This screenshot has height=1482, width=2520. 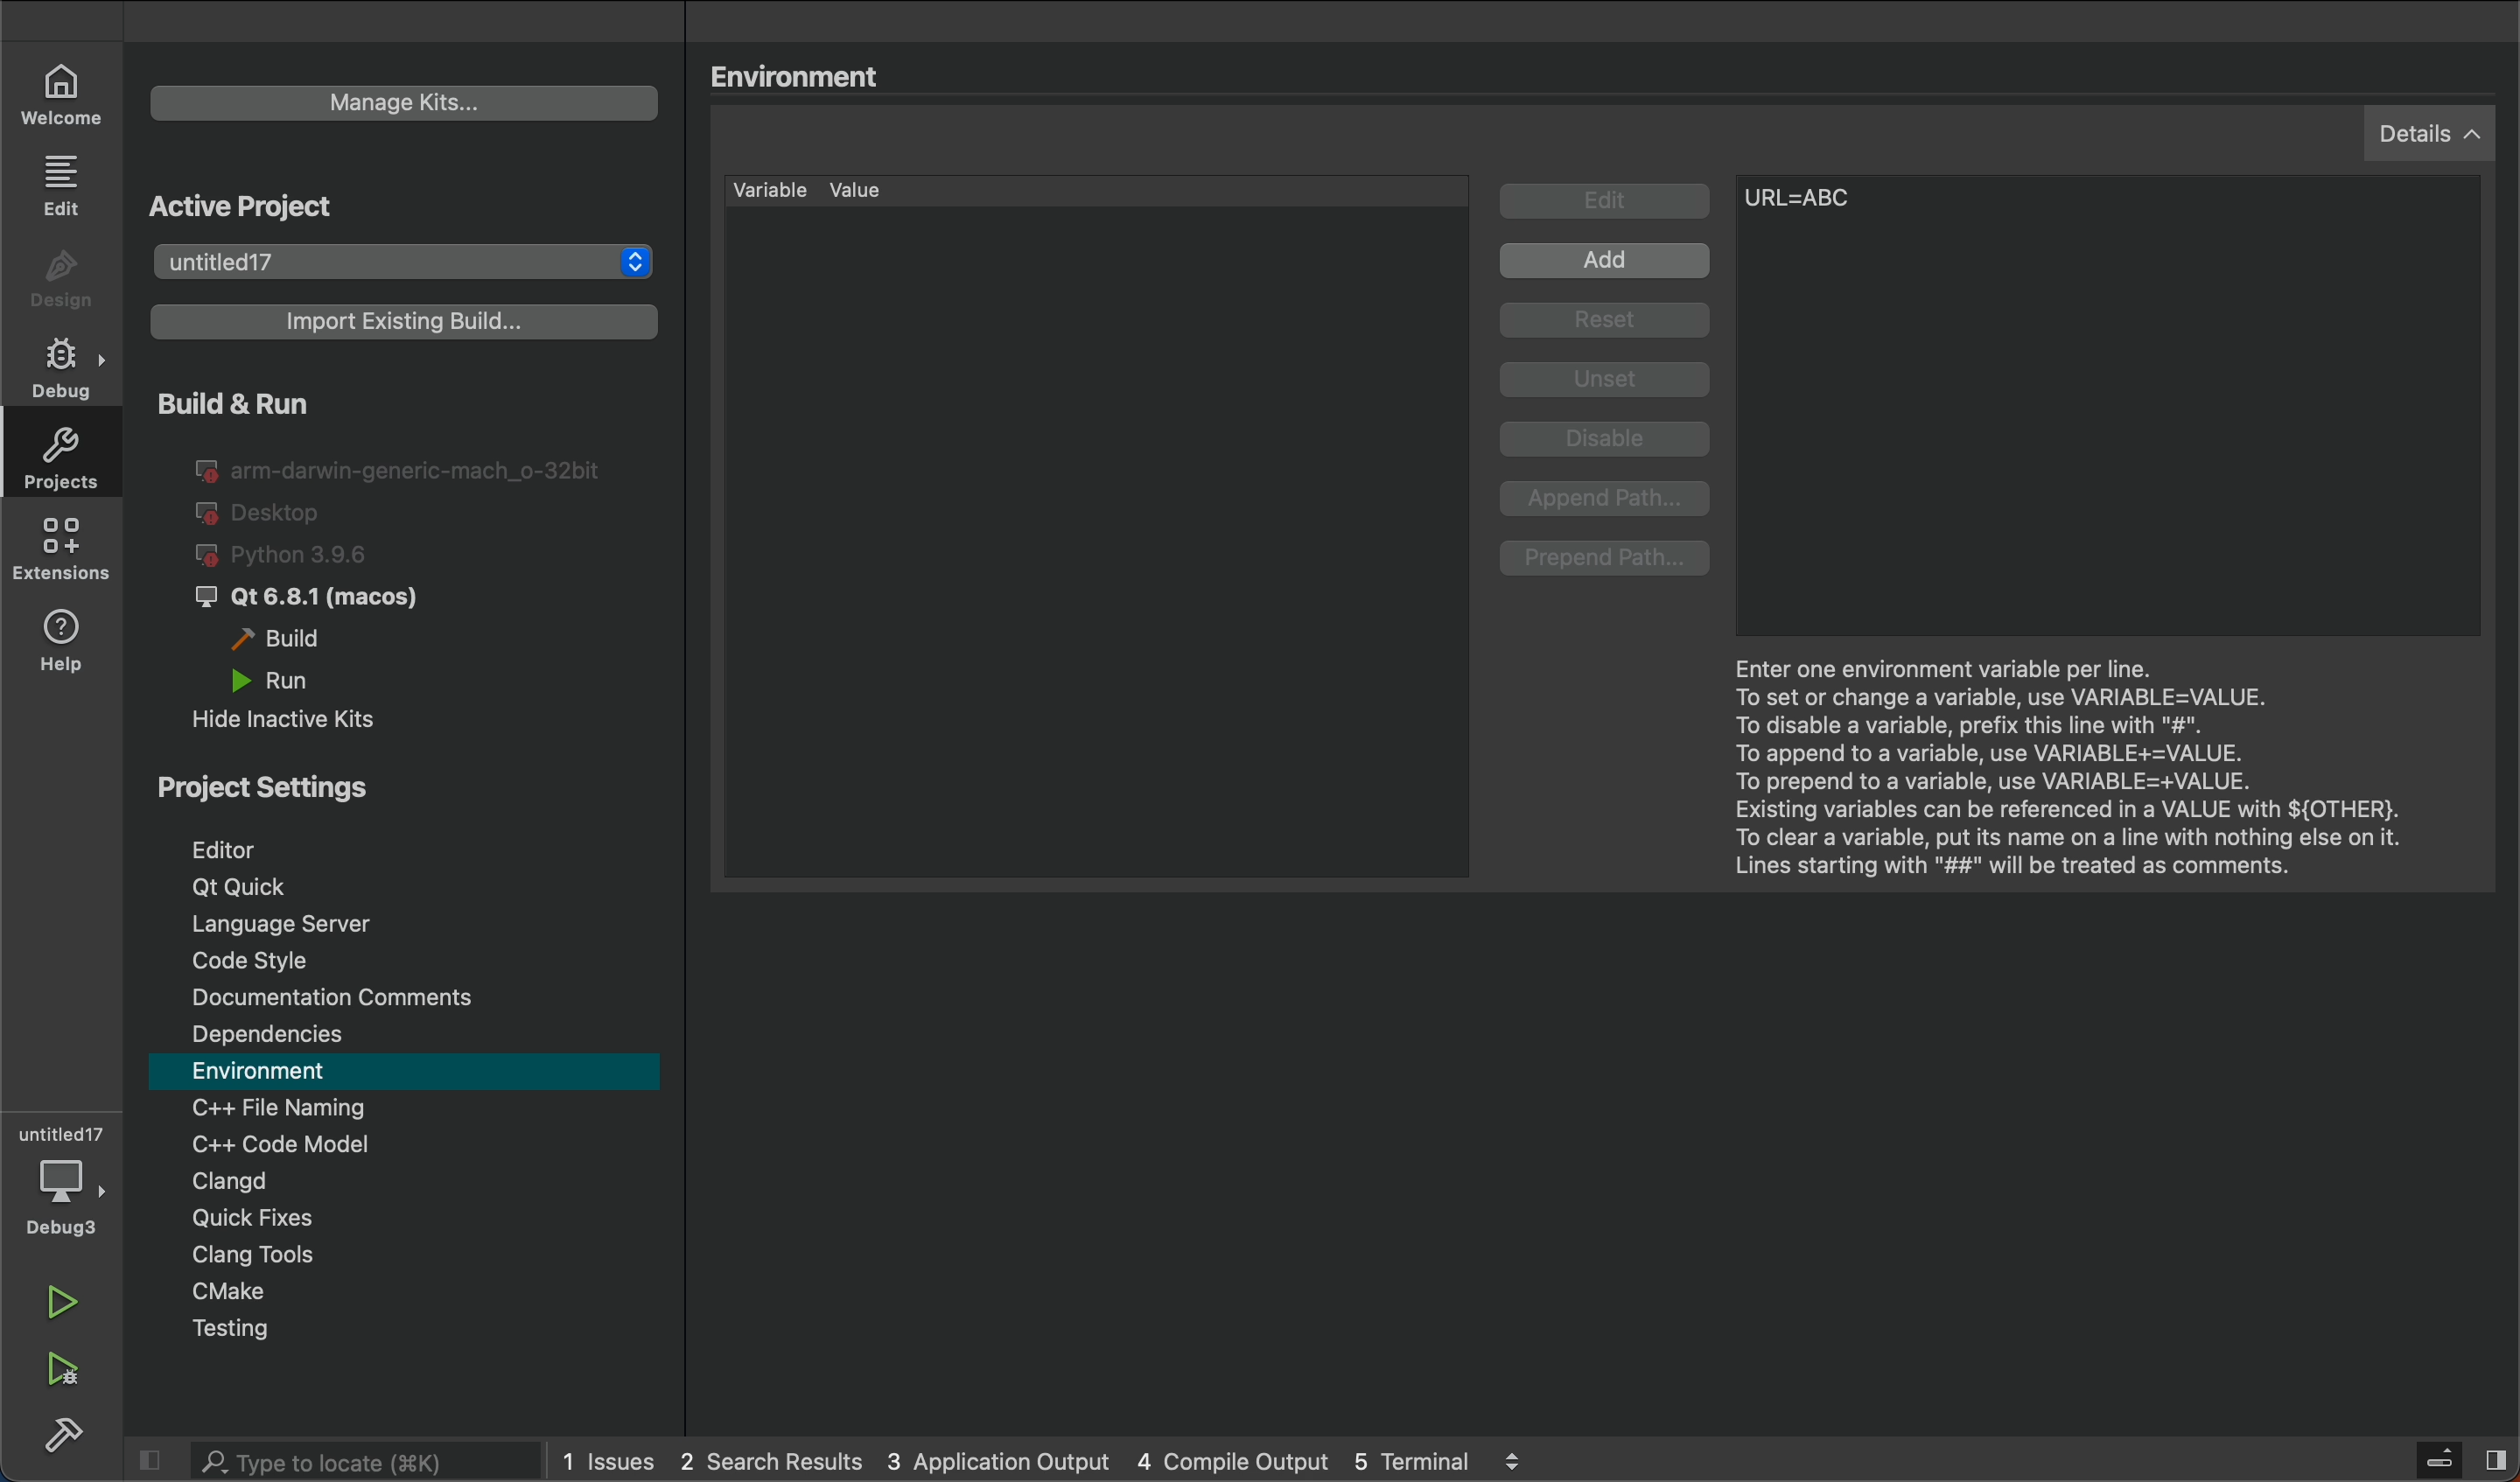 What do you see at coordinates (401, 106) in the screenshot?
I see `kits` at bounding box center [401, 106].